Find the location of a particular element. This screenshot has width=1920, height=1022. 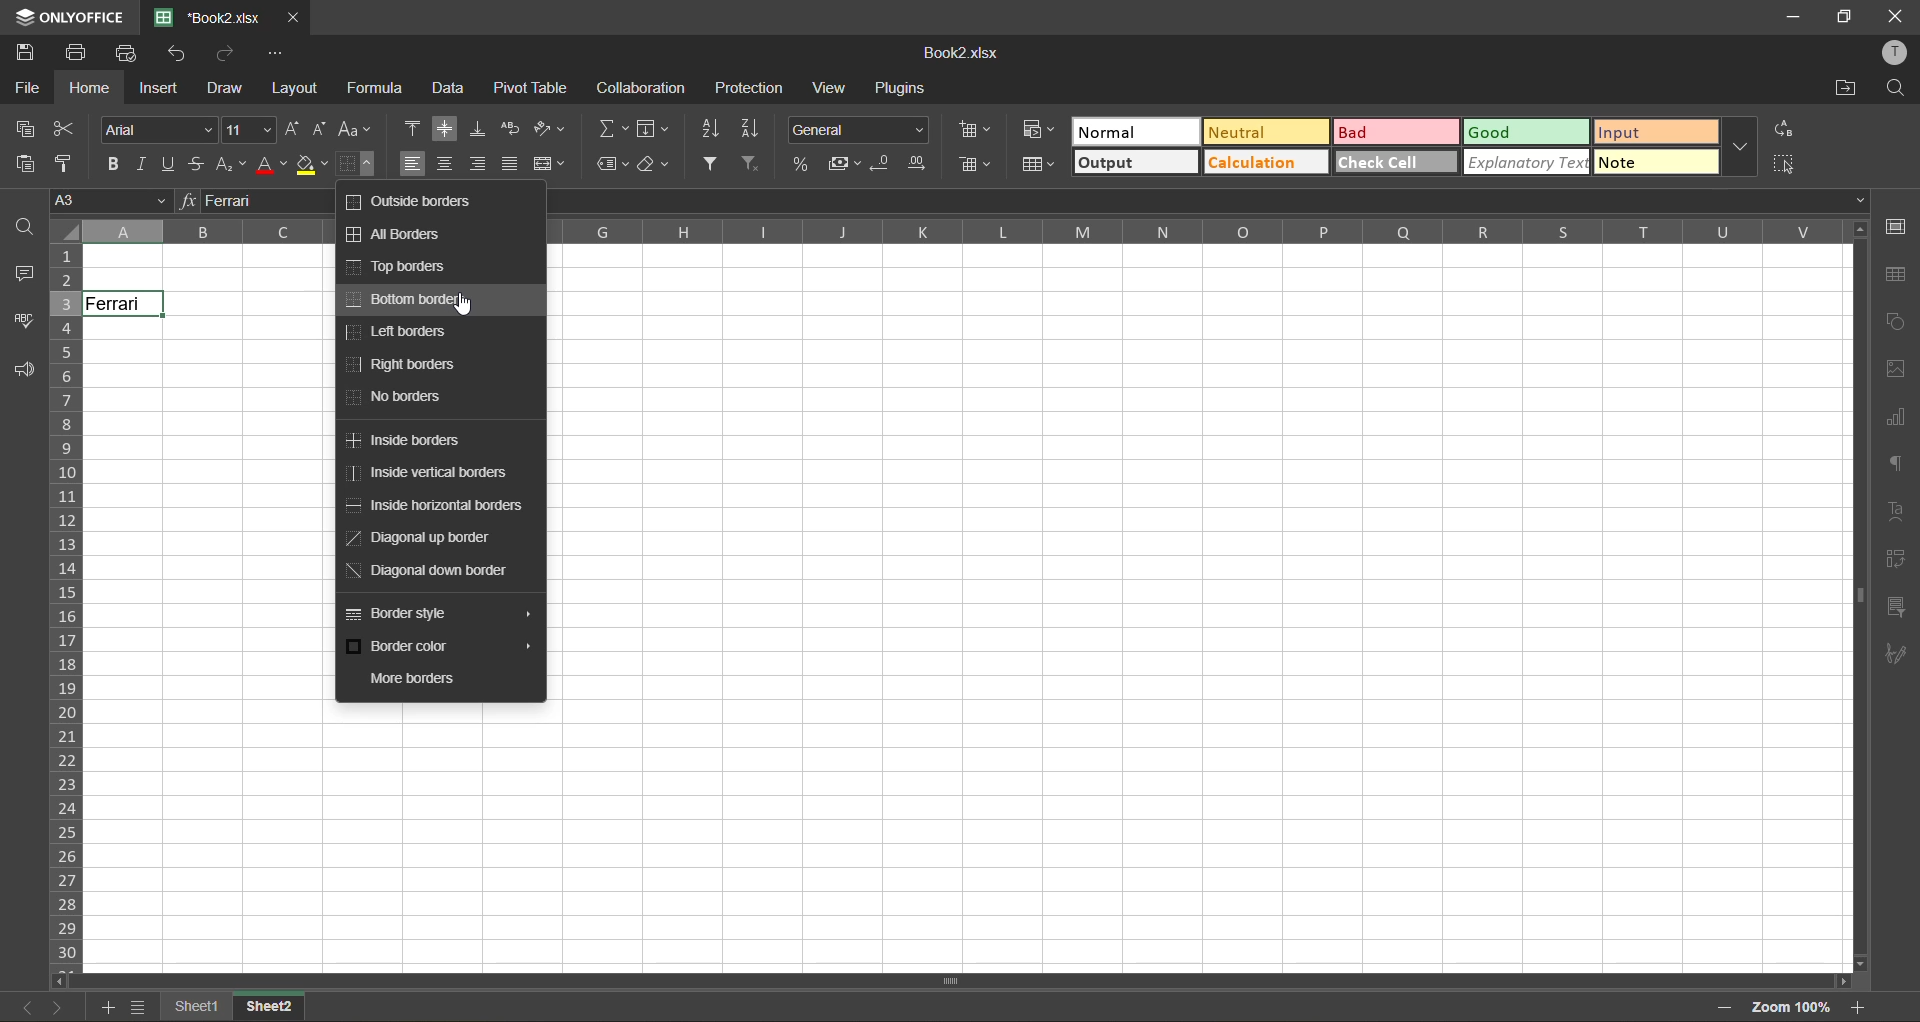

file is located at coordinates (27, 88).